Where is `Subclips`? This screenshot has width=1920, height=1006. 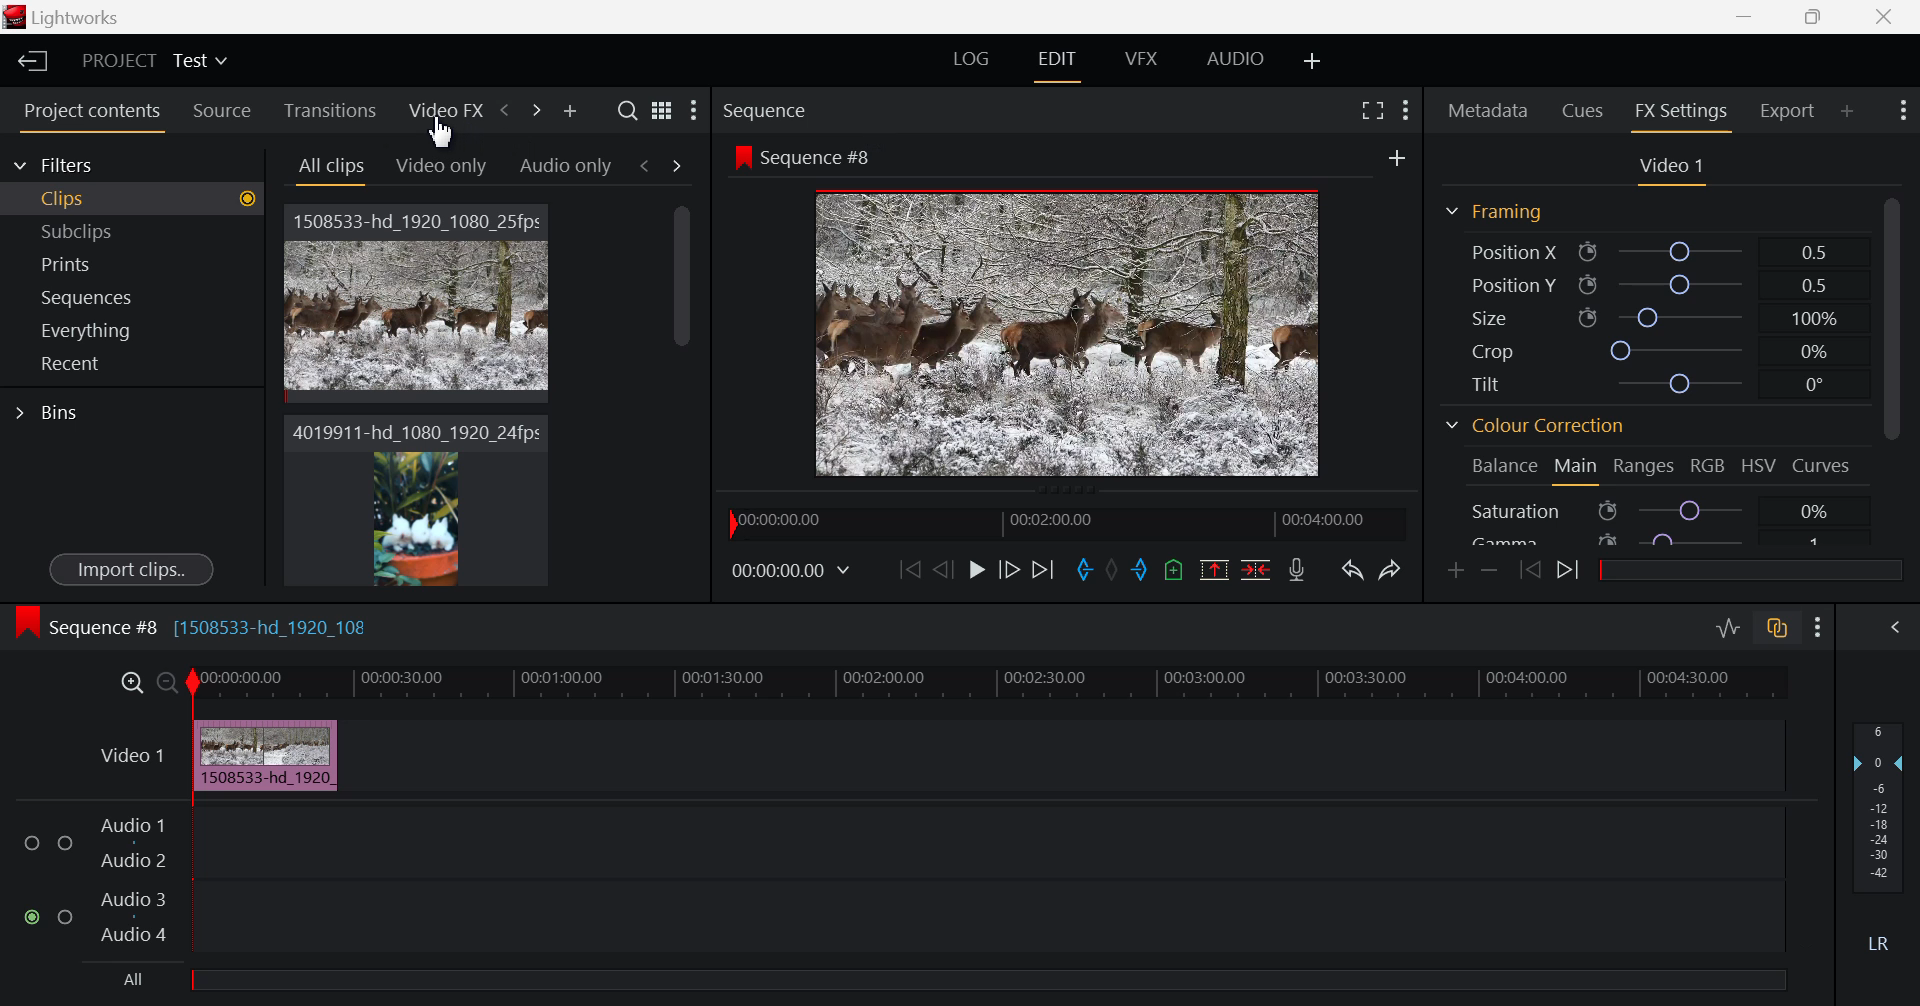 Subclips is located at coordinates (130, 231).